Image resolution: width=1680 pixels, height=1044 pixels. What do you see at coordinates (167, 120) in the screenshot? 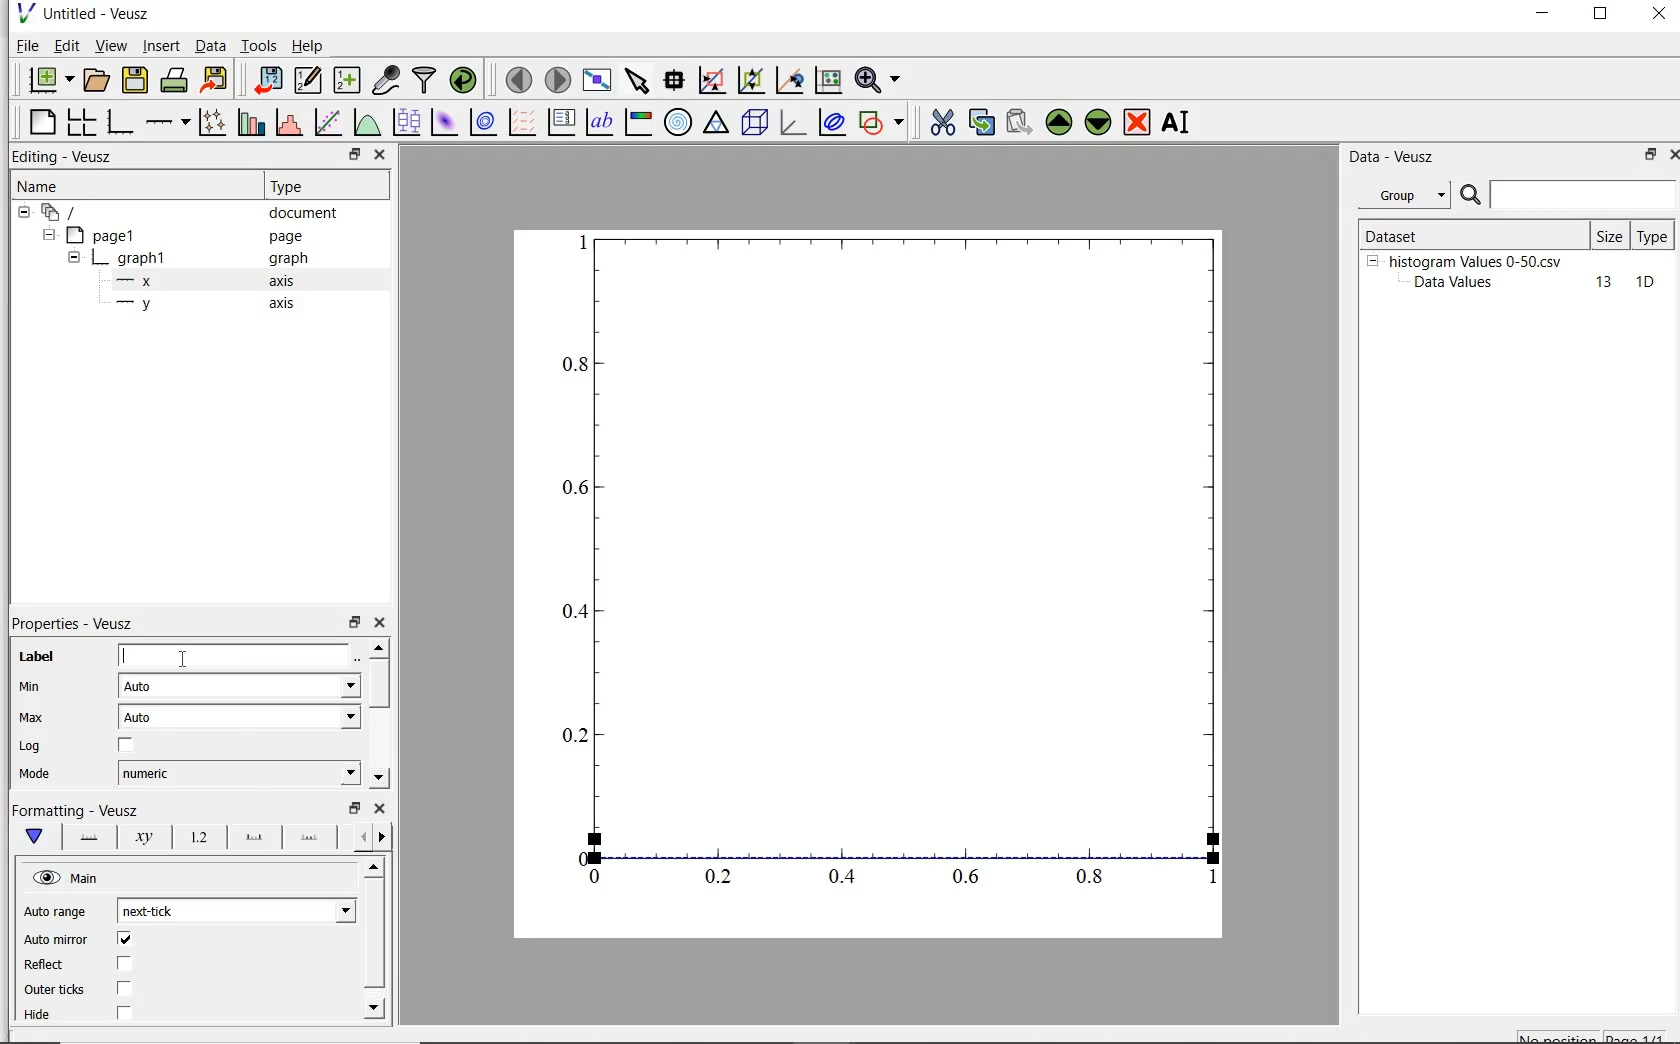
I see `add axis on the plot` at bounding box center [167, 120].